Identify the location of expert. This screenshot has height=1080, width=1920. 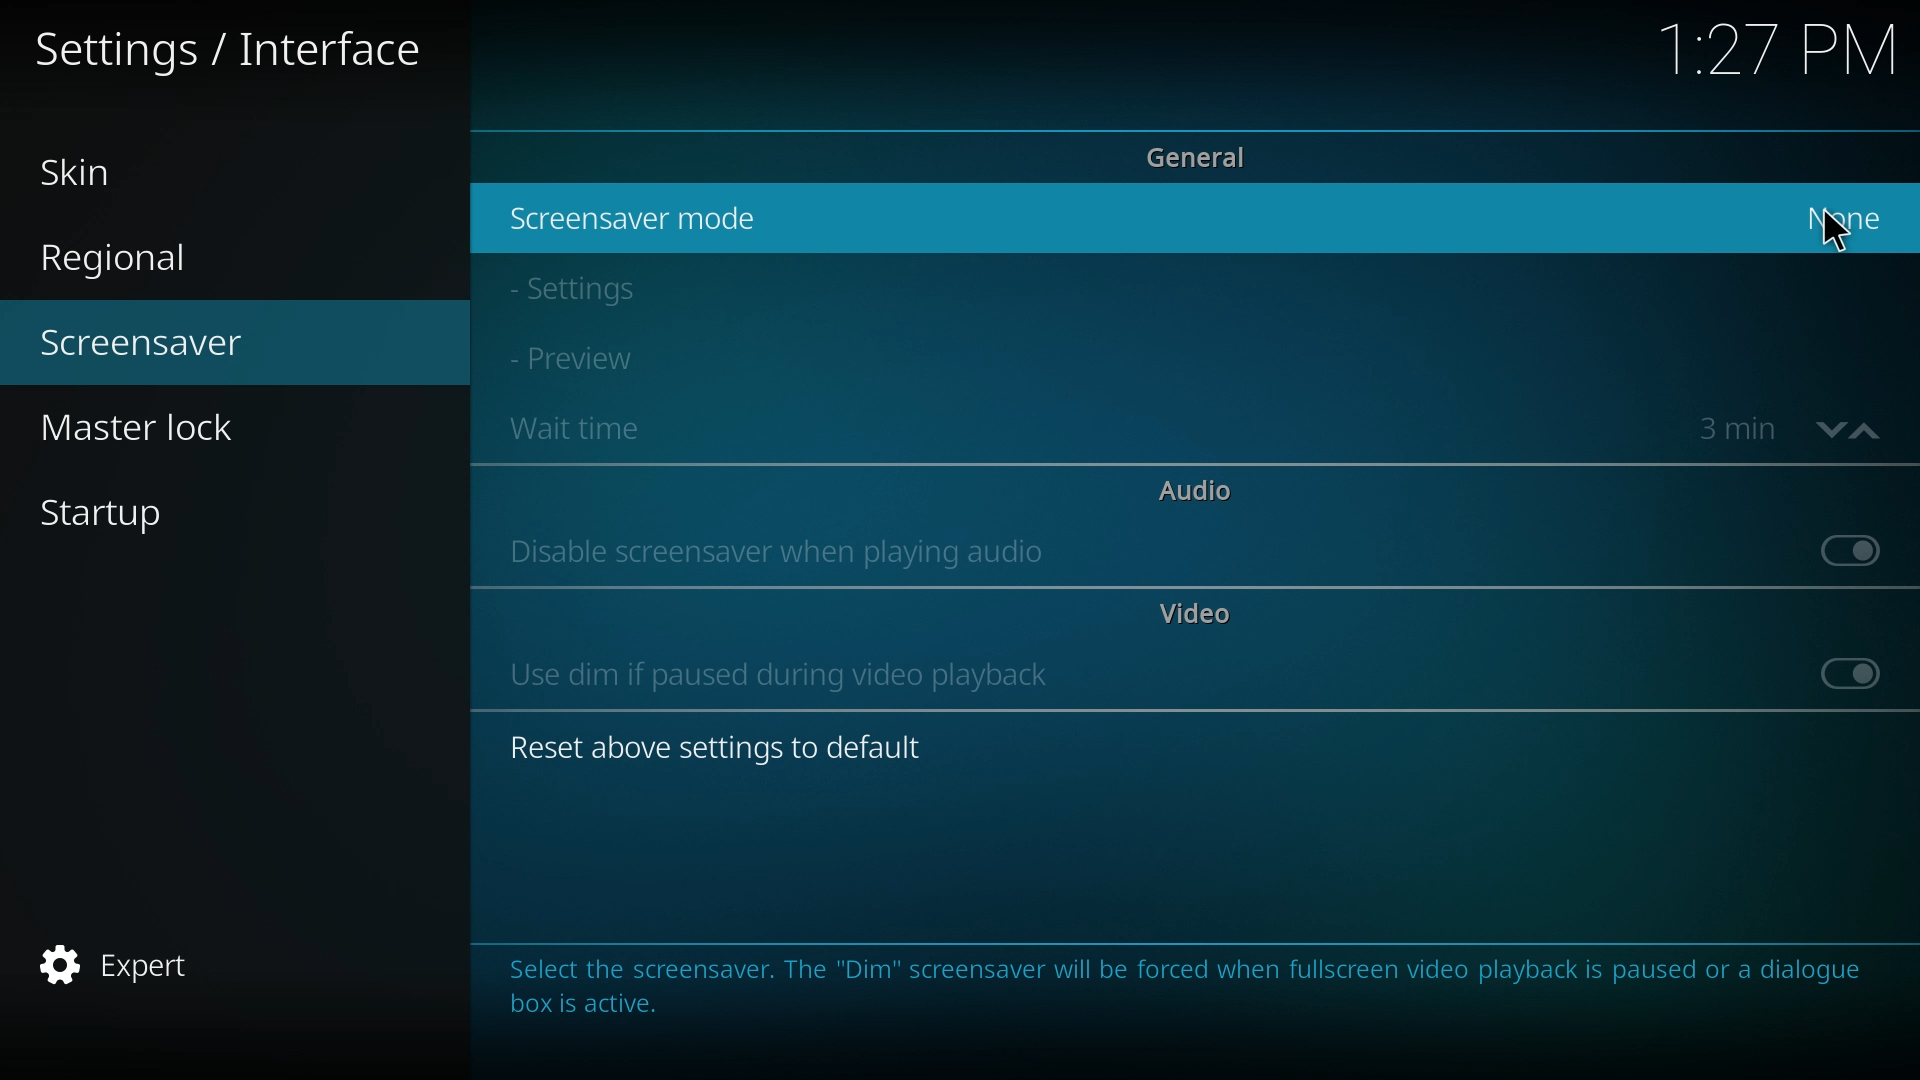
(160, 963).